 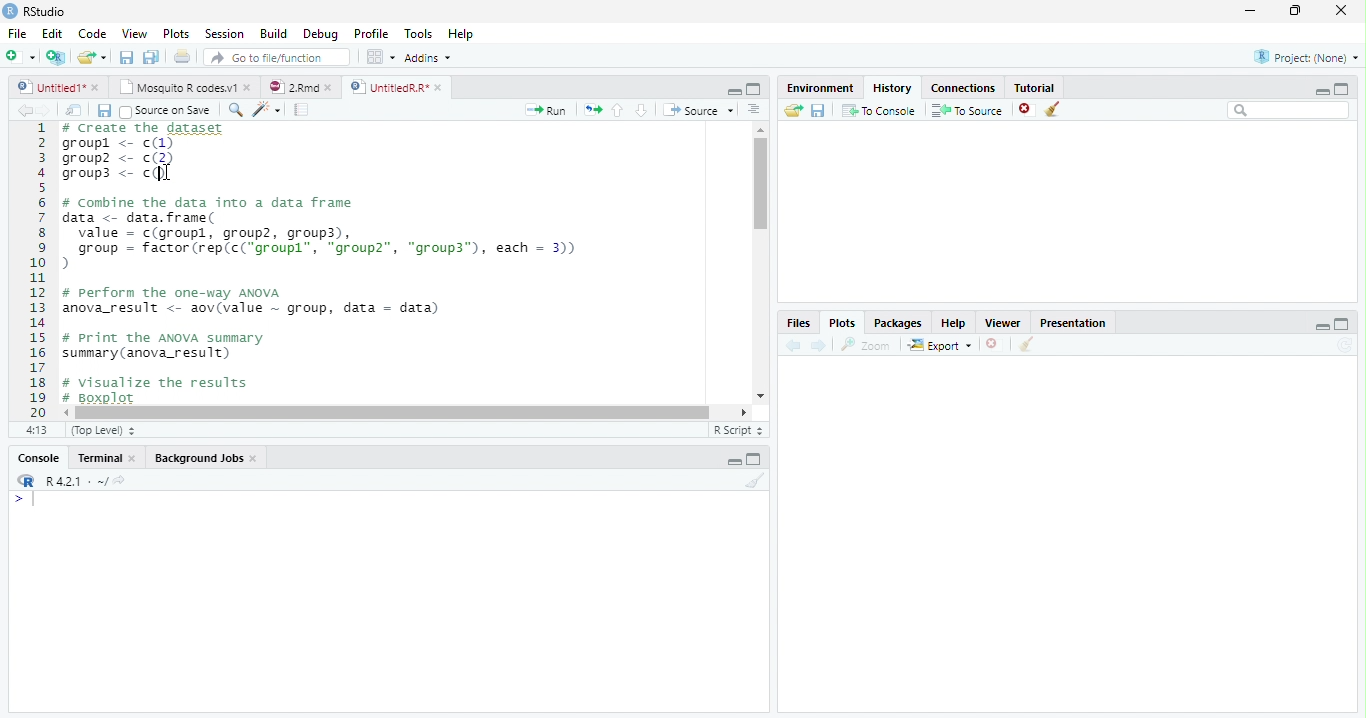 What do you see at coordinates (759, 483) in the screenshot?
I see `Clear console` at bounding box center [759, 483].